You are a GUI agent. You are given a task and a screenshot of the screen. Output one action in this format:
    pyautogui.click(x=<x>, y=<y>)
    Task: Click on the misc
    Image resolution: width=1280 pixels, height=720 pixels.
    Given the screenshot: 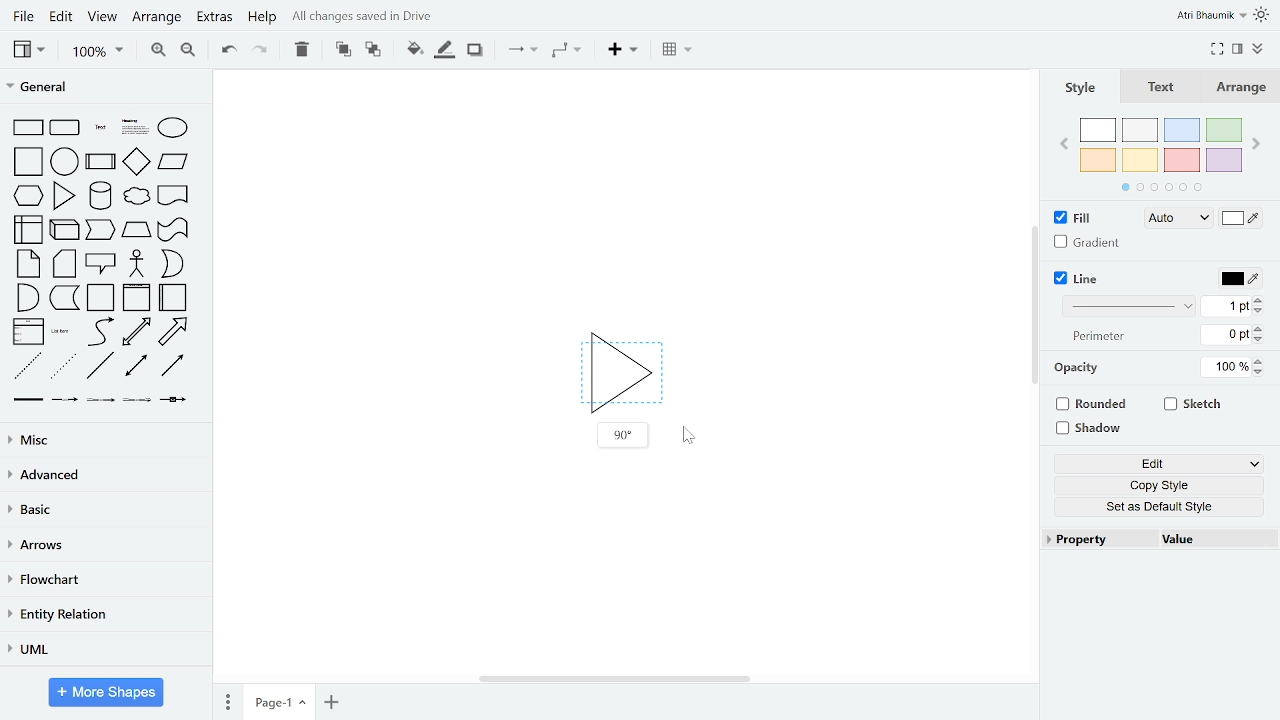 What is the action you would take?
    pyautogui.click(x=102, y=442)
    